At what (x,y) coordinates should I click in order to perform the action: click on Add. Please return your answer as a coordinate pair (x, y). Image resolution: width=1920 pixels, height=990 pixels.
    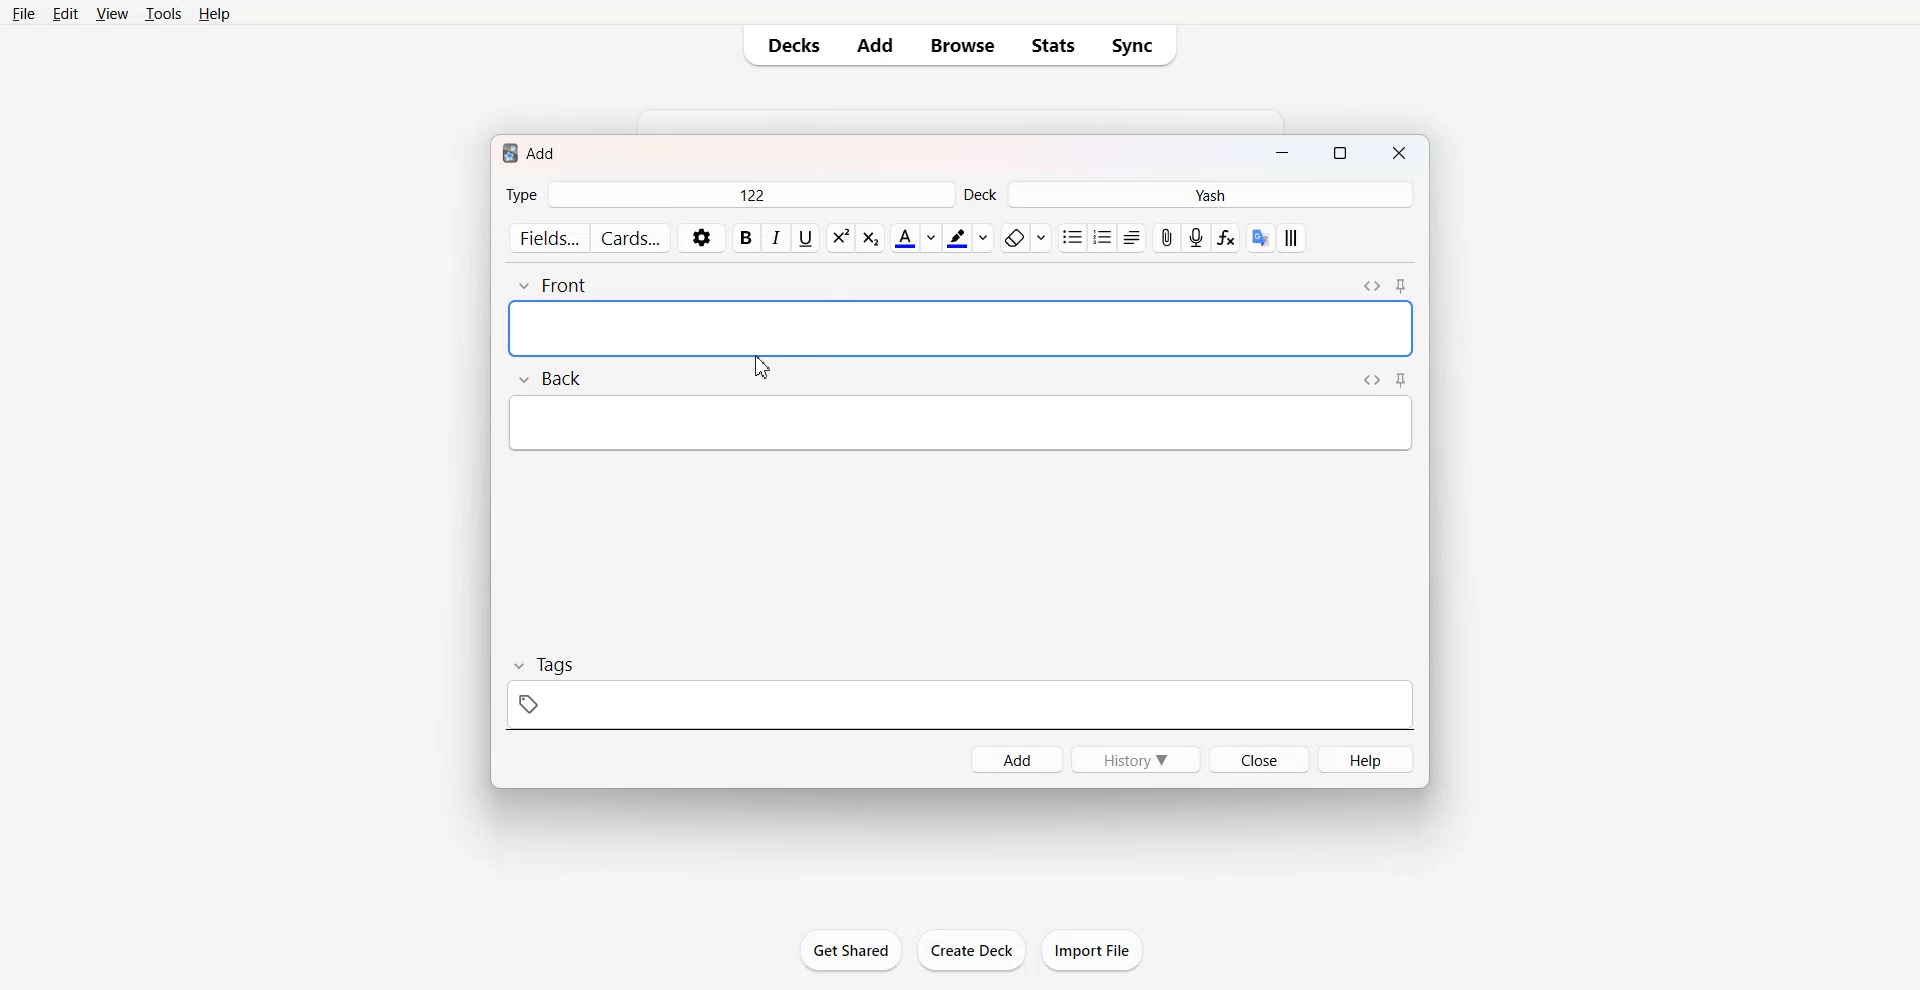
    Looking at the image, I should click on (875, 45).